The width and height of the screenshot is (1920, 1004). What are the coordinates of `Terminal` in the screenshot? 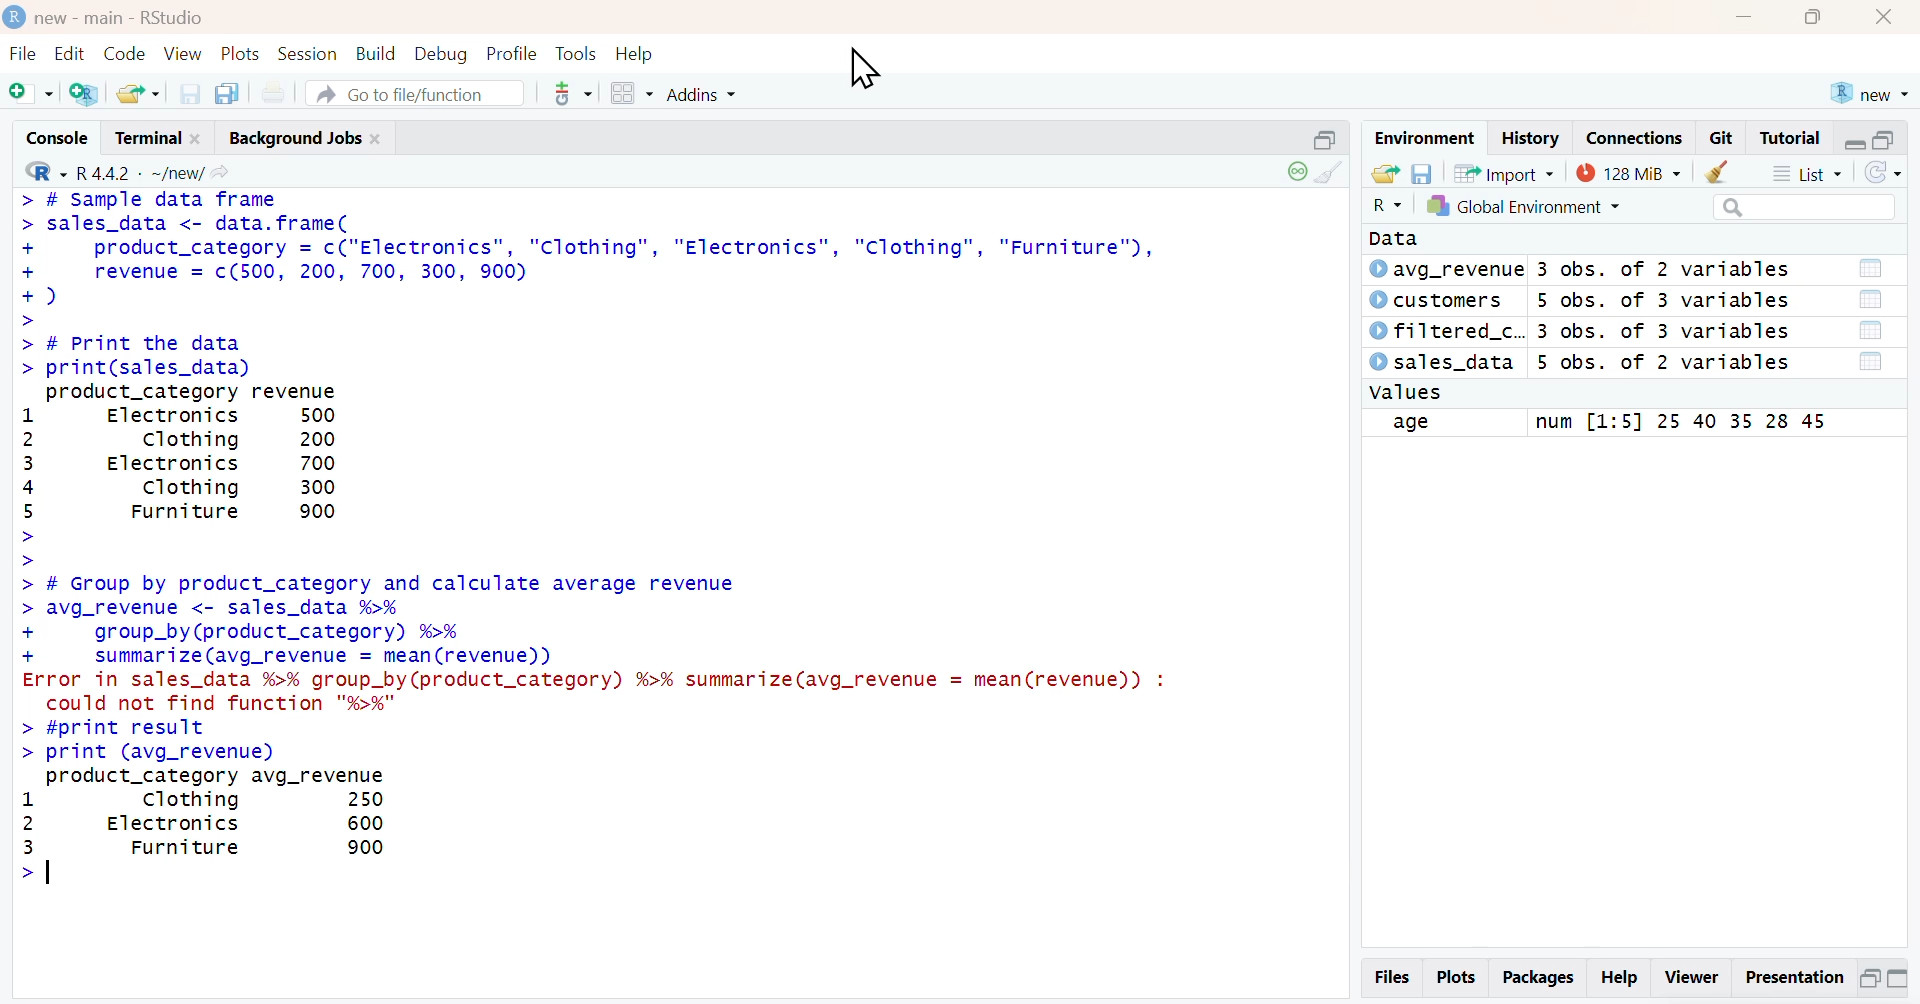 It's located at (160, 137).